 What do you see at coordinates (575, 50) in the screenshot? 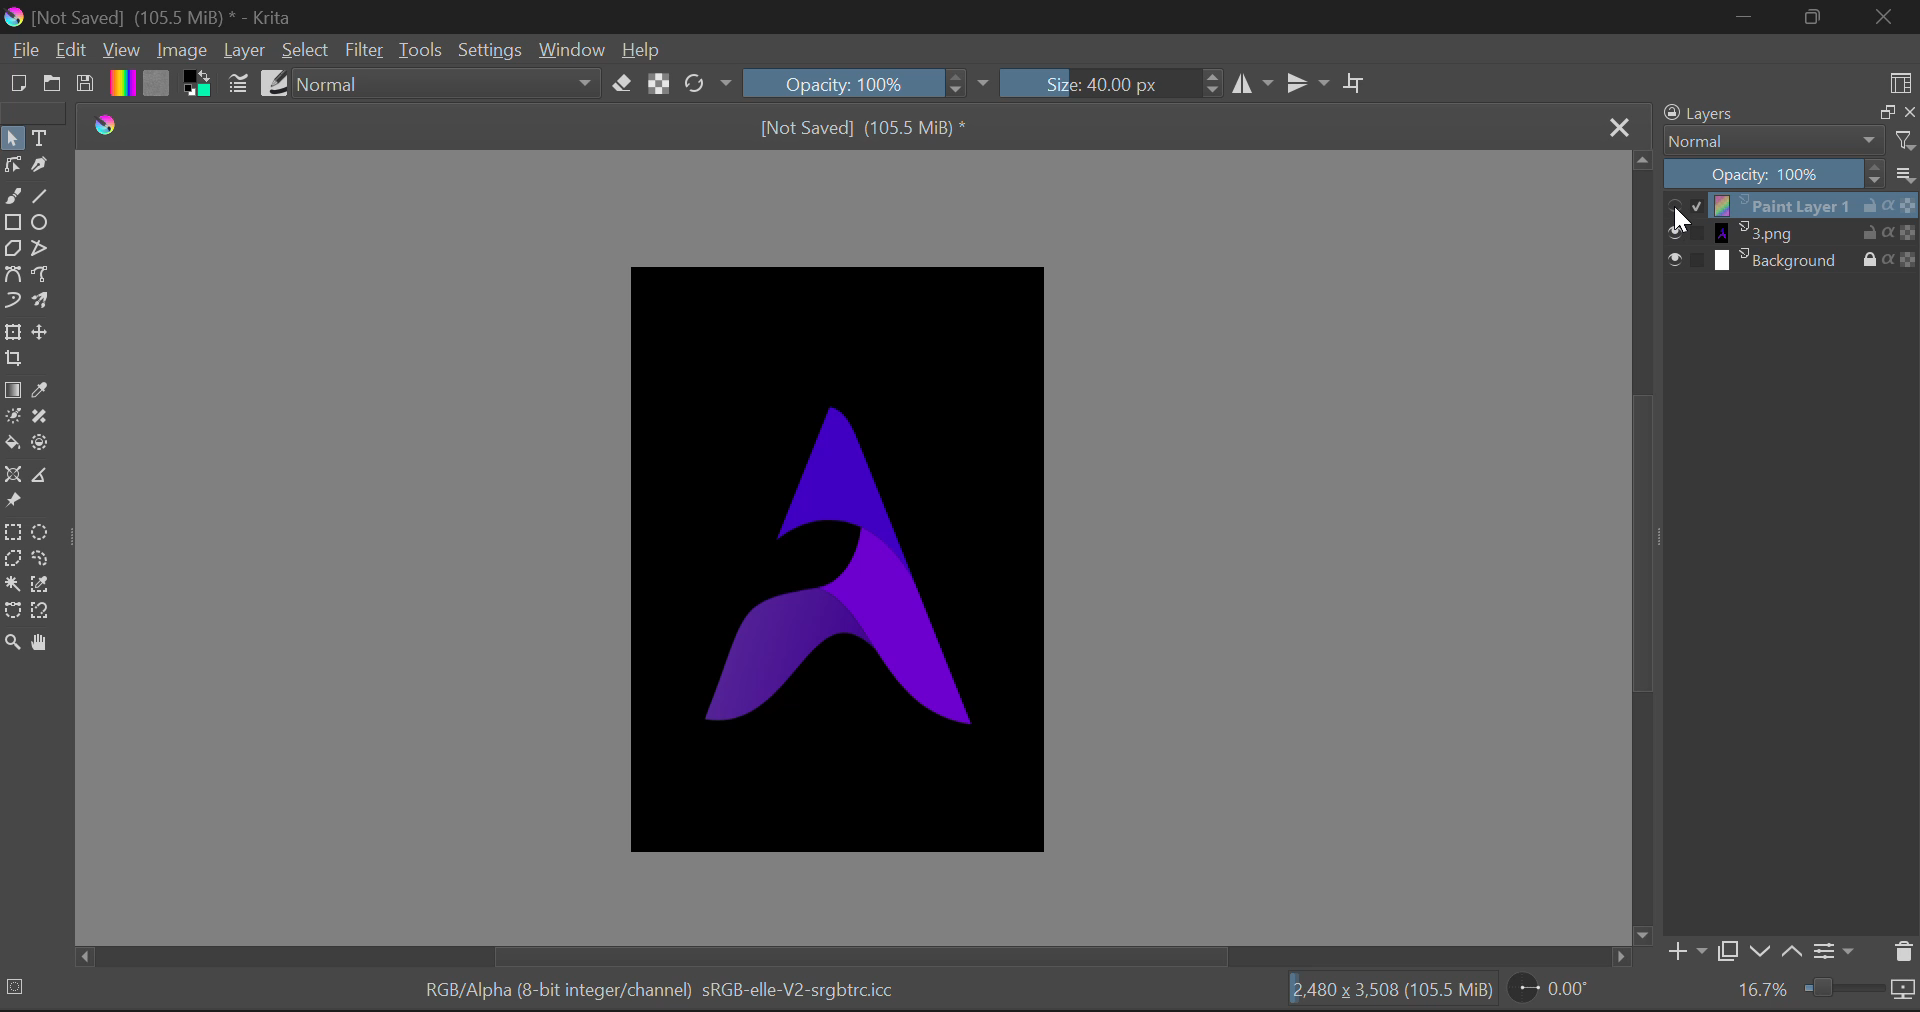
I see `Window` at bounding box center [575, 50].